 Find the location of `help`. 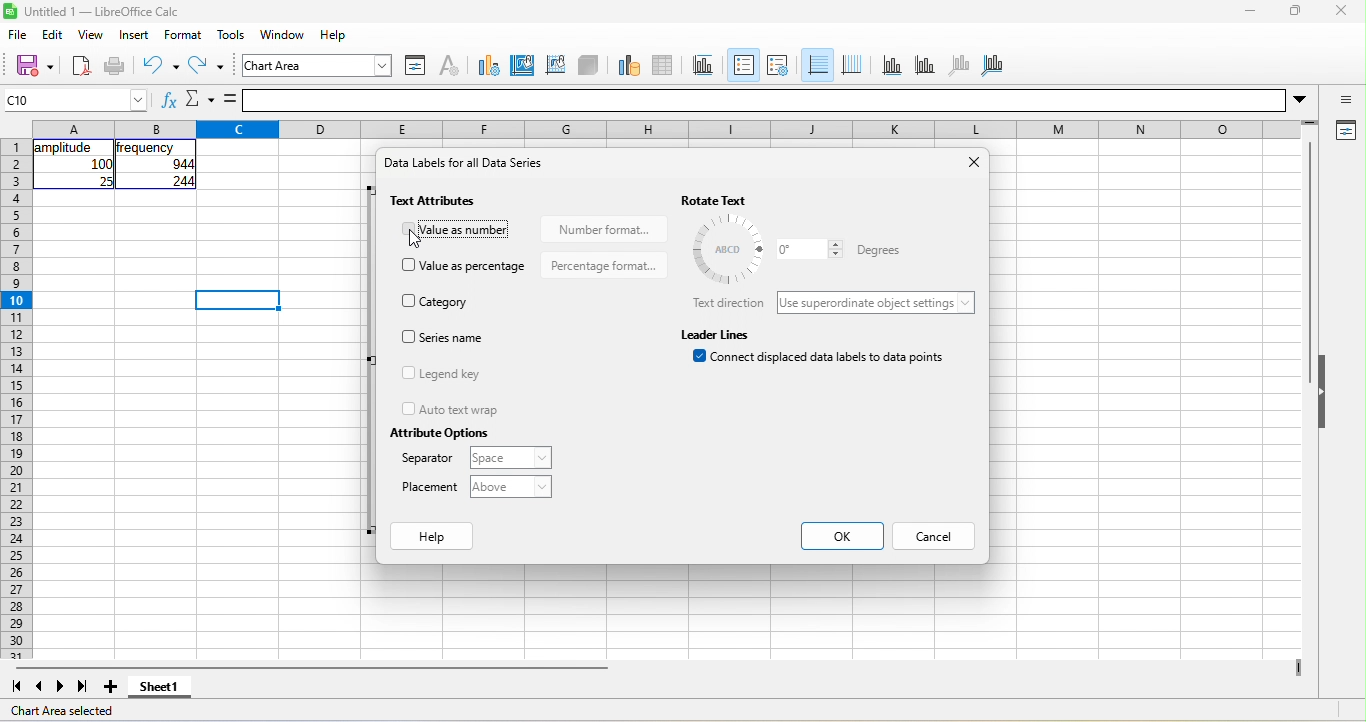

help is located at coordinates (434, 539).